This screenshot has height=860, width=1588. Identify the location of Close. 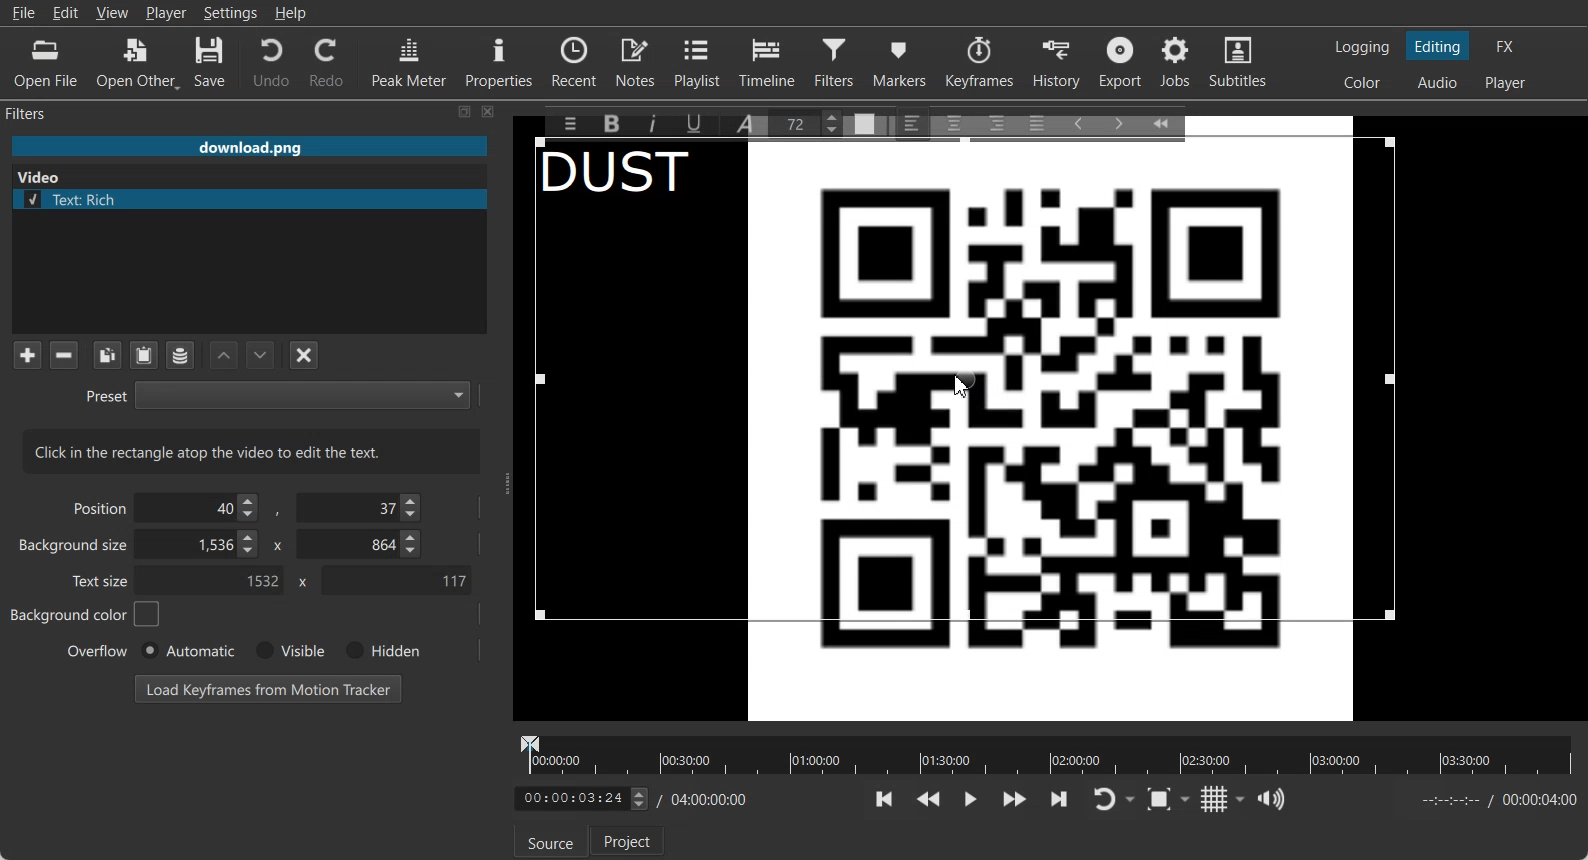
(489, 111).